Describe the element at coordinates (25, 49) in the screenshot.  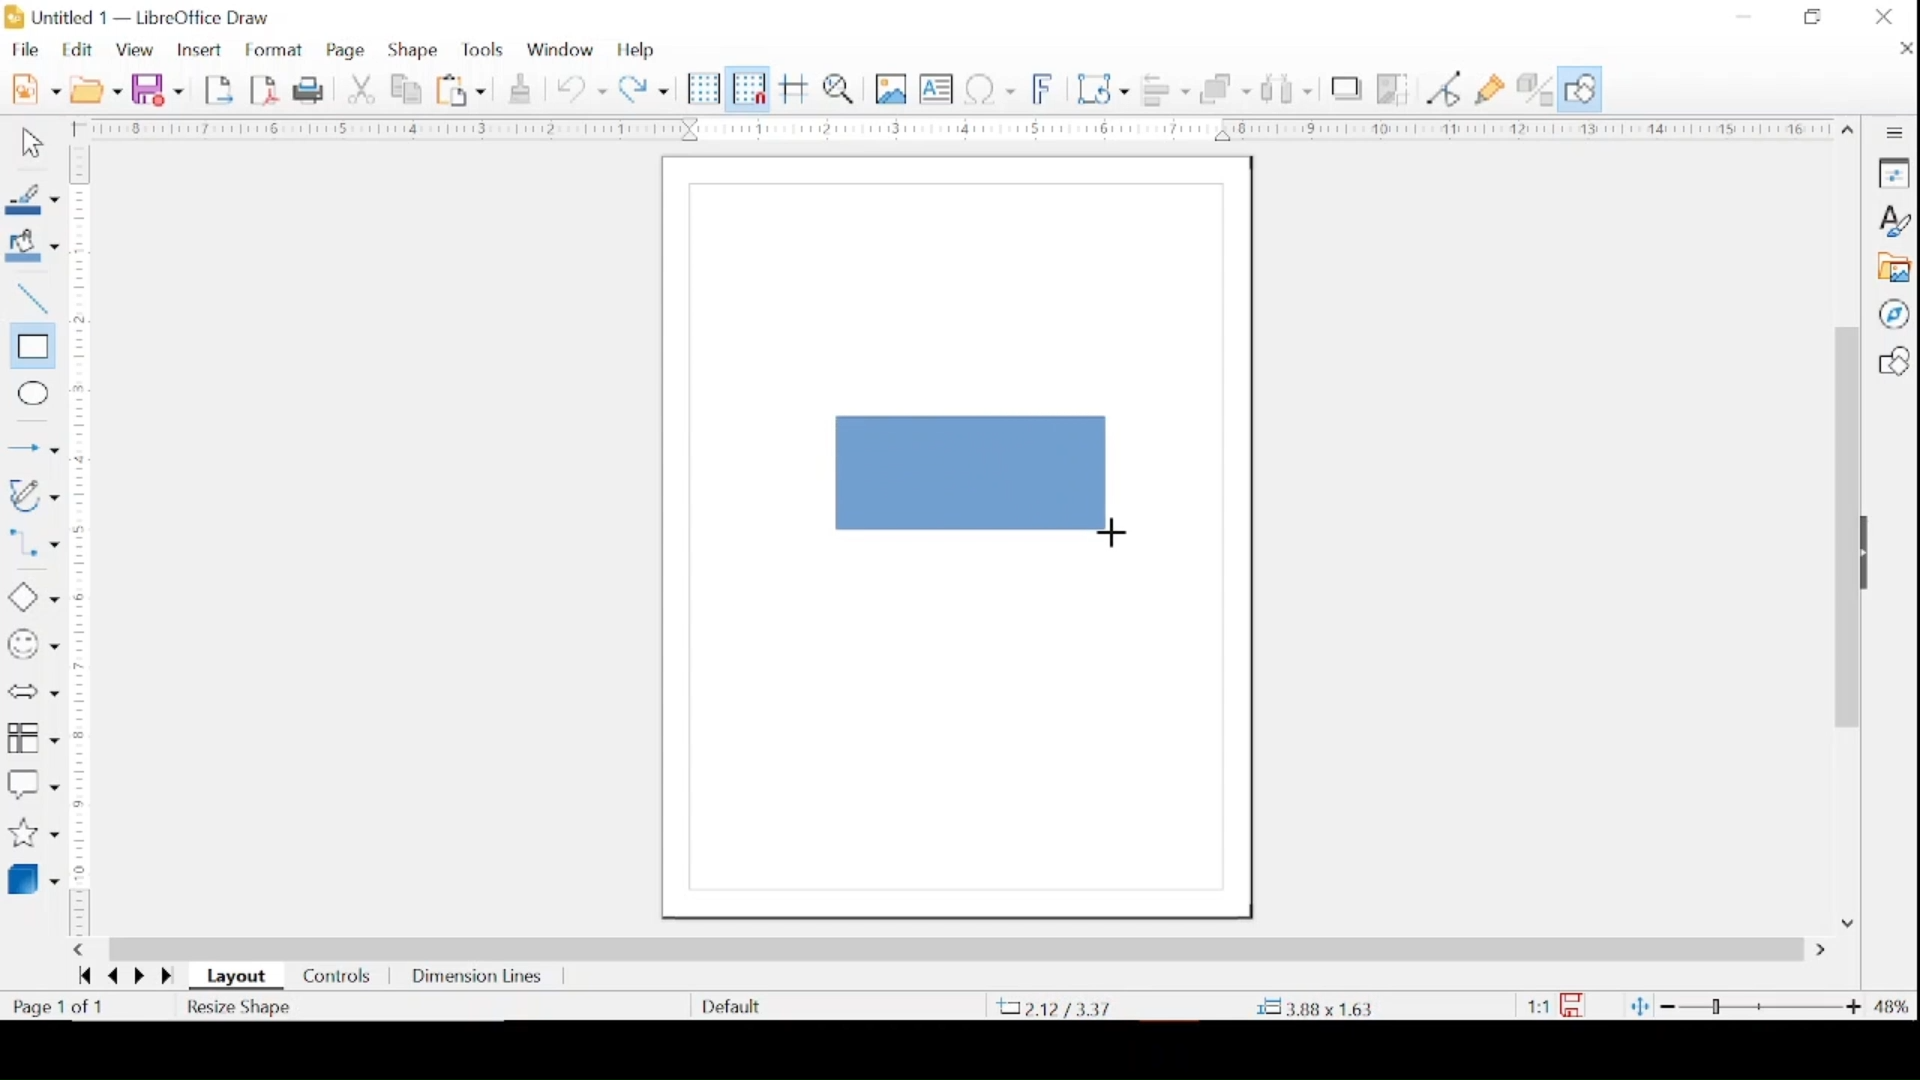
I see `file` at that location.